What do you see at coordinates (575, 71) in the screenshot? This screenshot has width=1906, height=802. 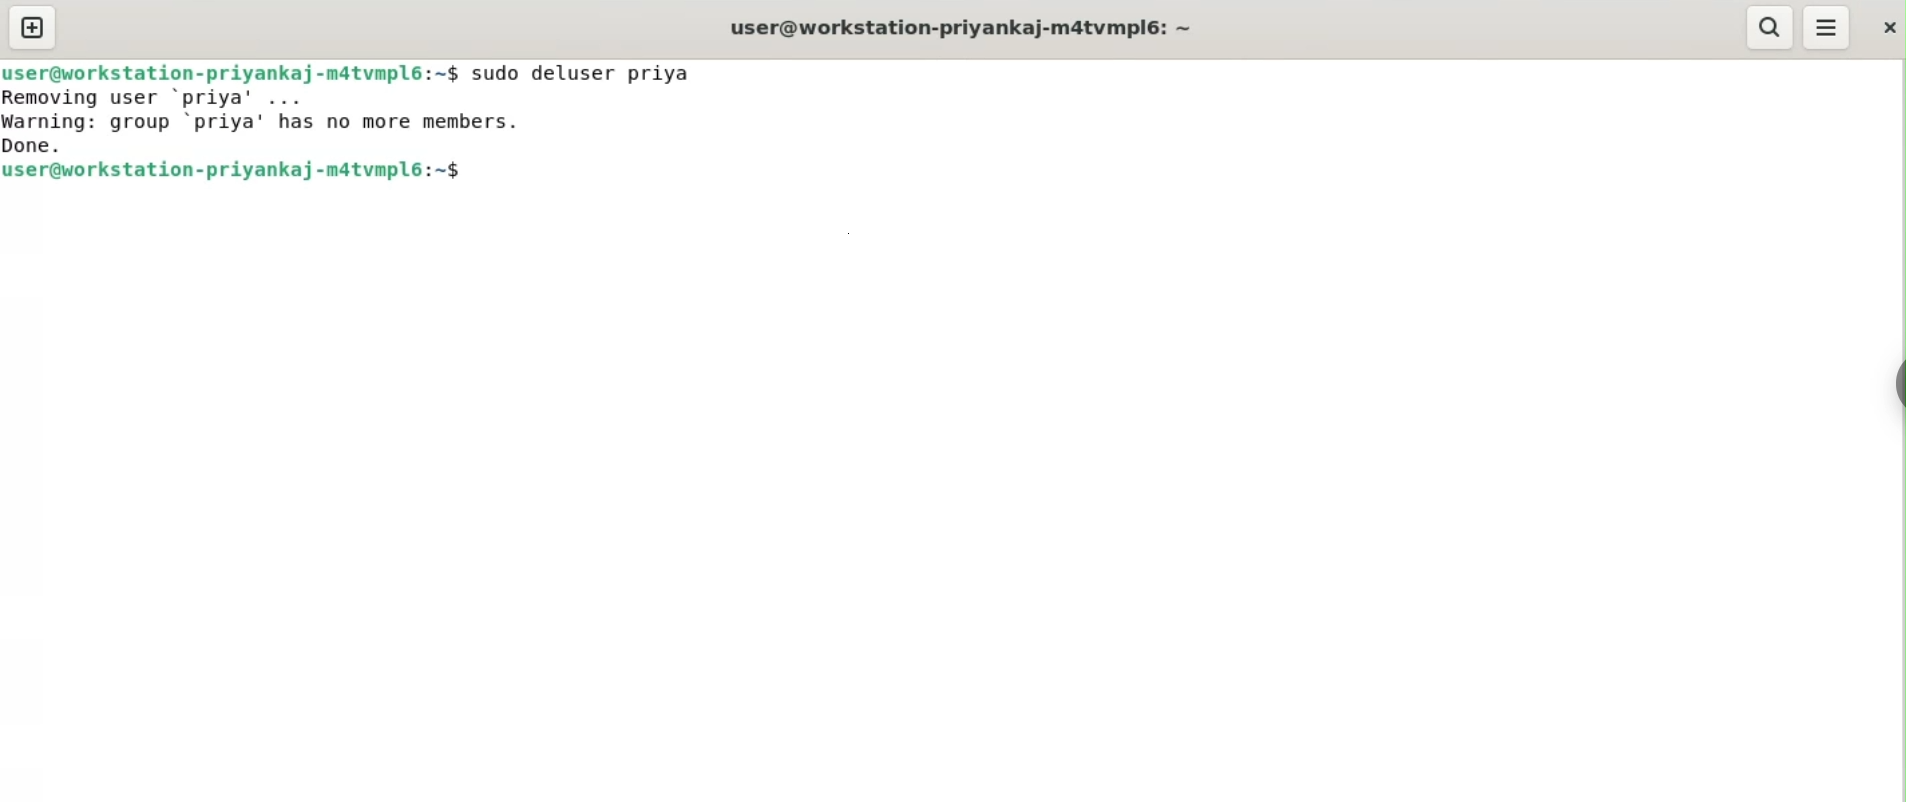 I see `$ sudo deluser priya` at bounding box center [575, 71].